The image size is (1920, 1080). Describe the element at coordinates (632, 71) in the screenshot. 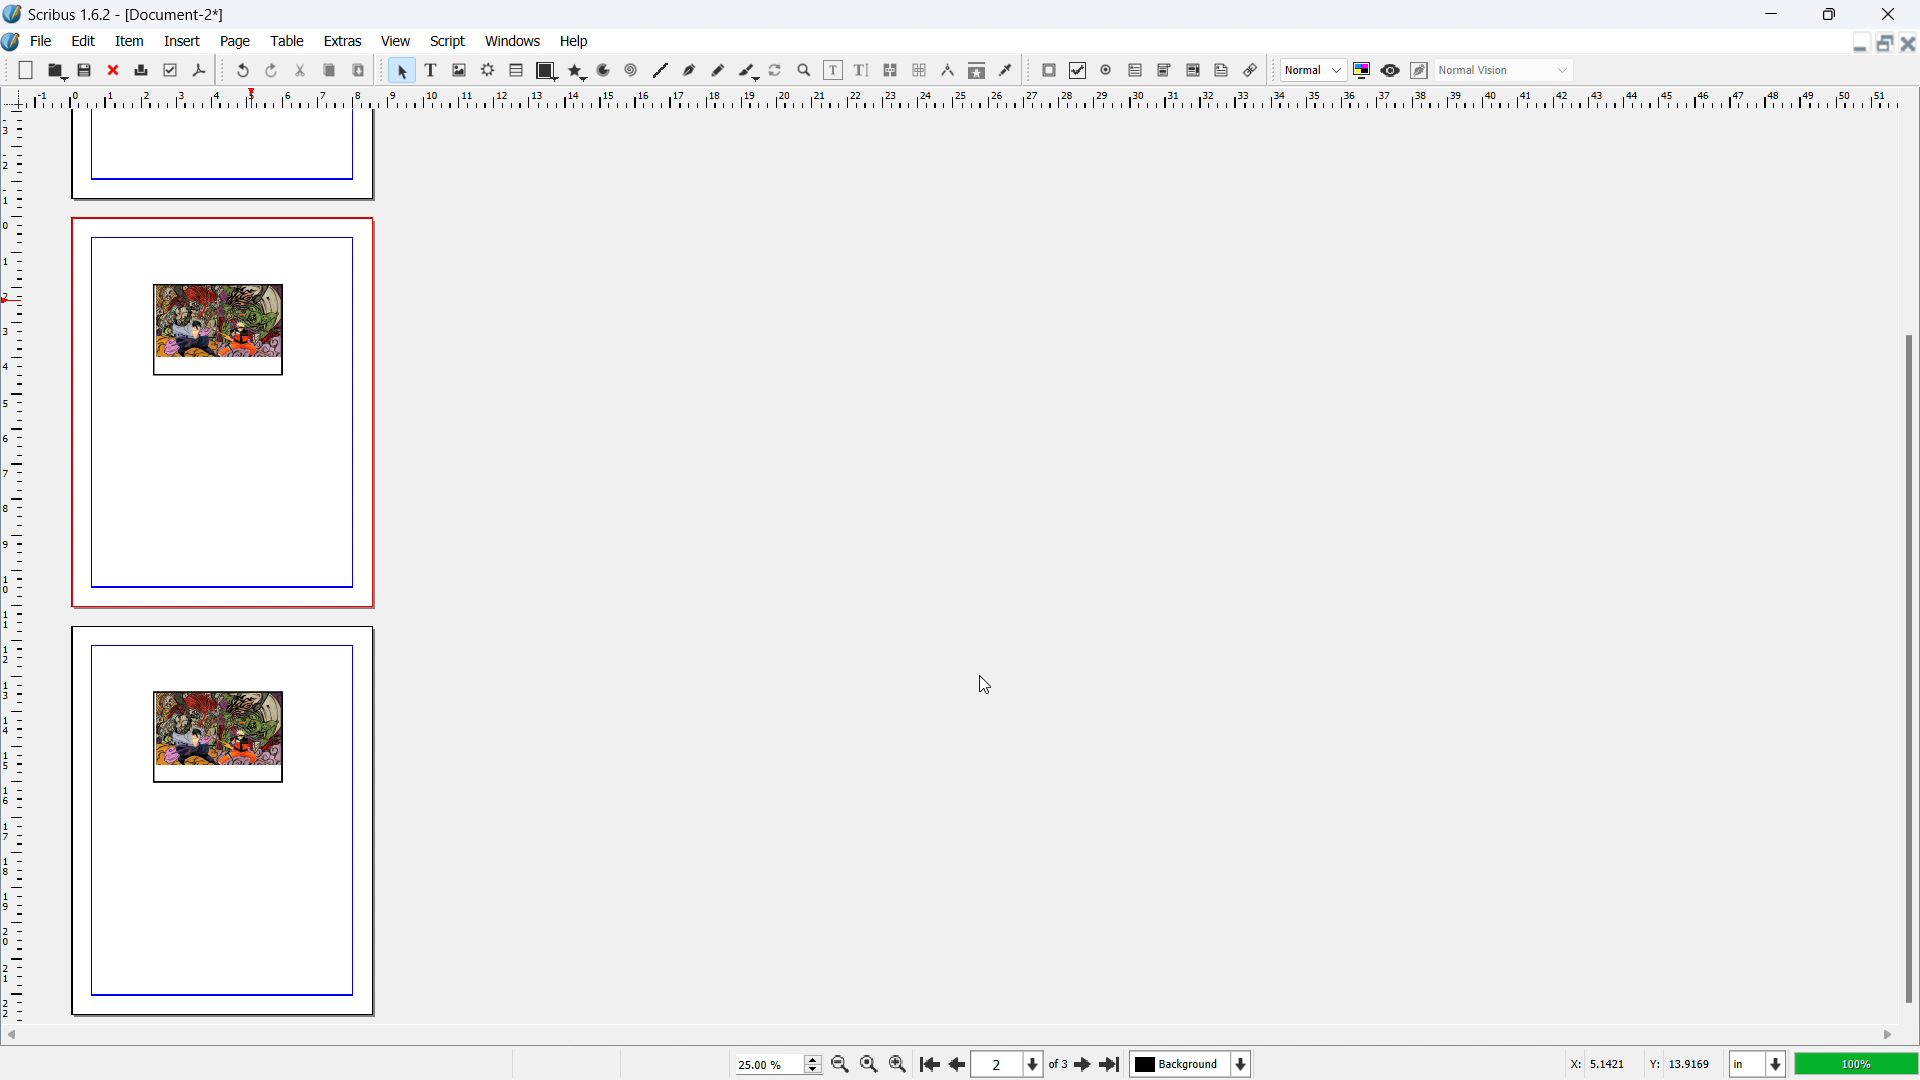

I see `spirals` at that location.